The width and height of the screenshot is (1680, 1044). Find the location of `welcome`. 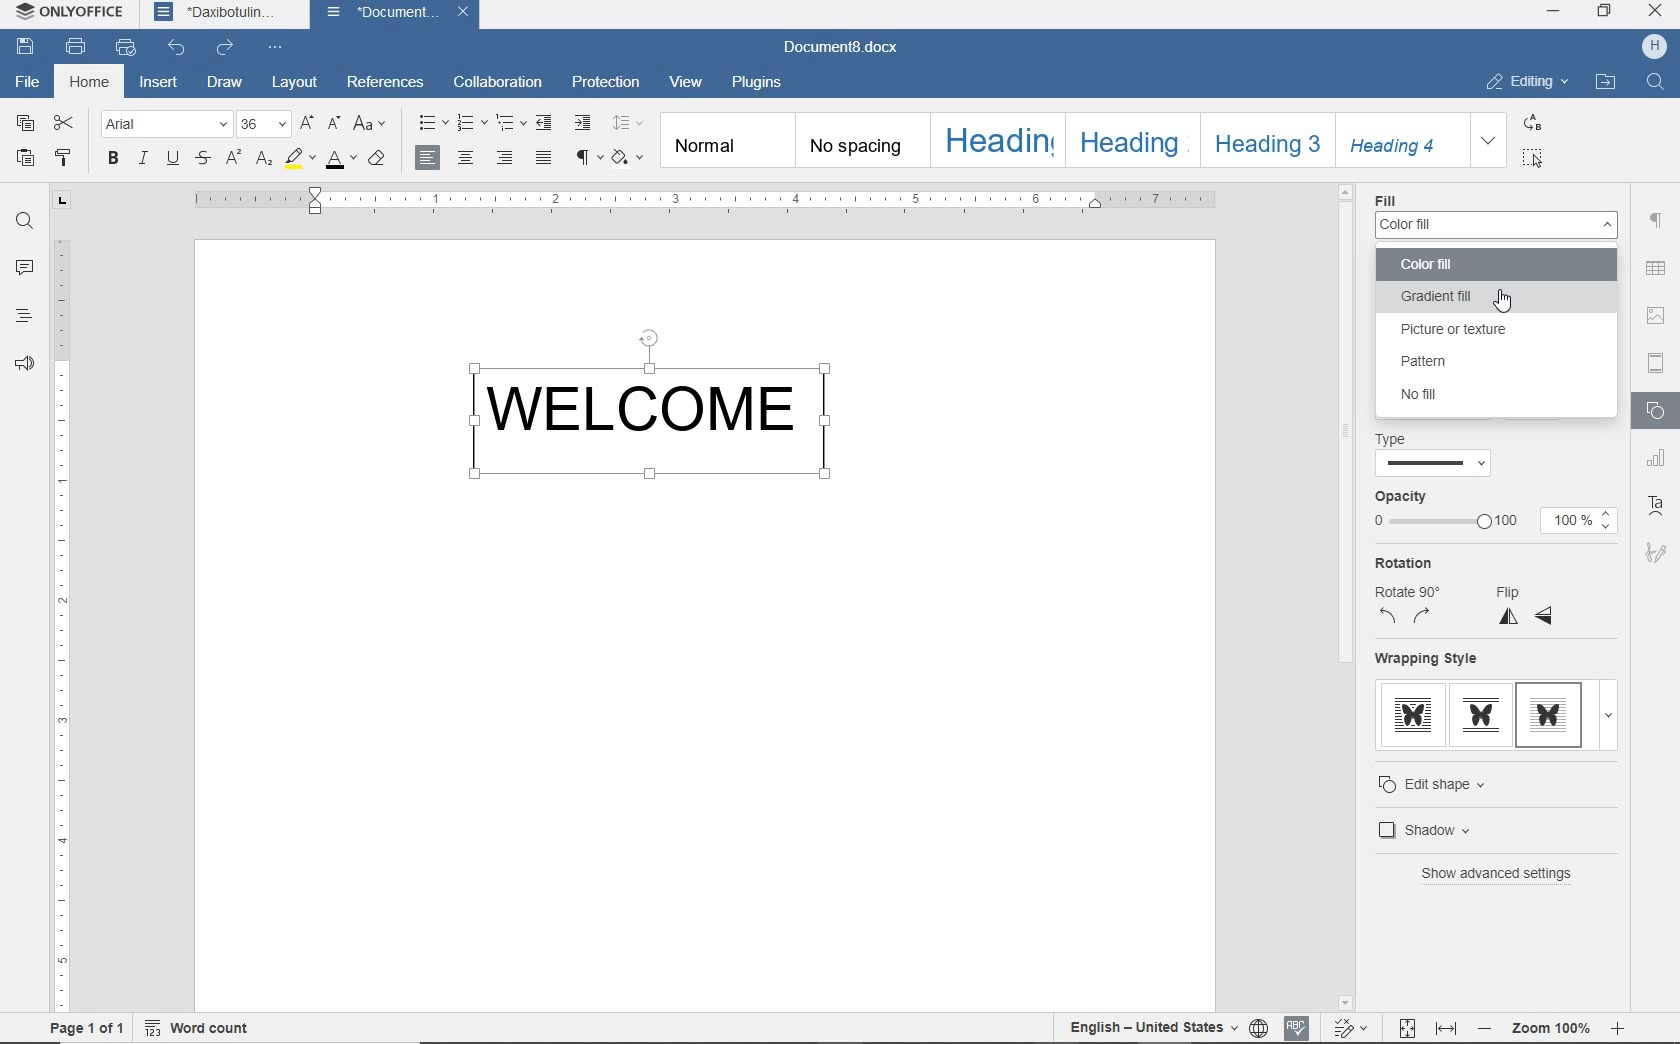

welcome is located at coordinates (660, 412).